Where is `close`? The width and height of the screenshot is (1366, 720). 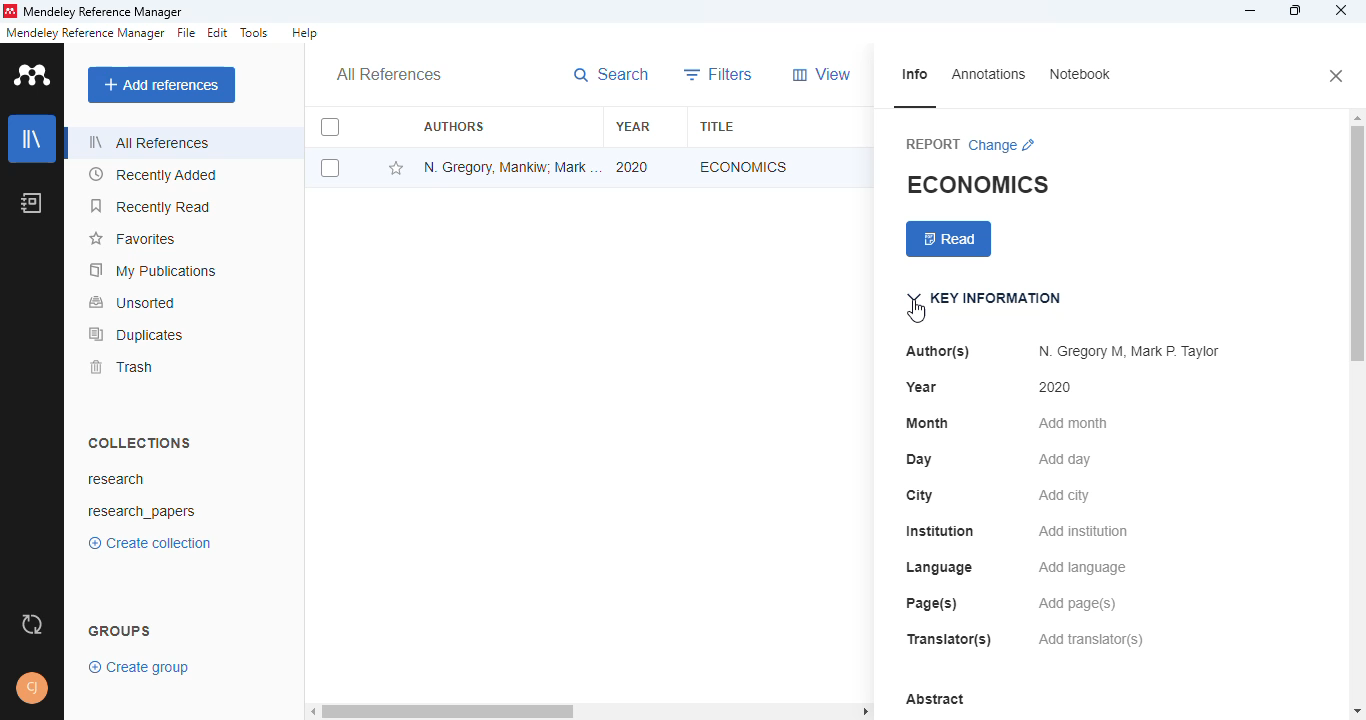
close is located at coordinates (1341, 10).